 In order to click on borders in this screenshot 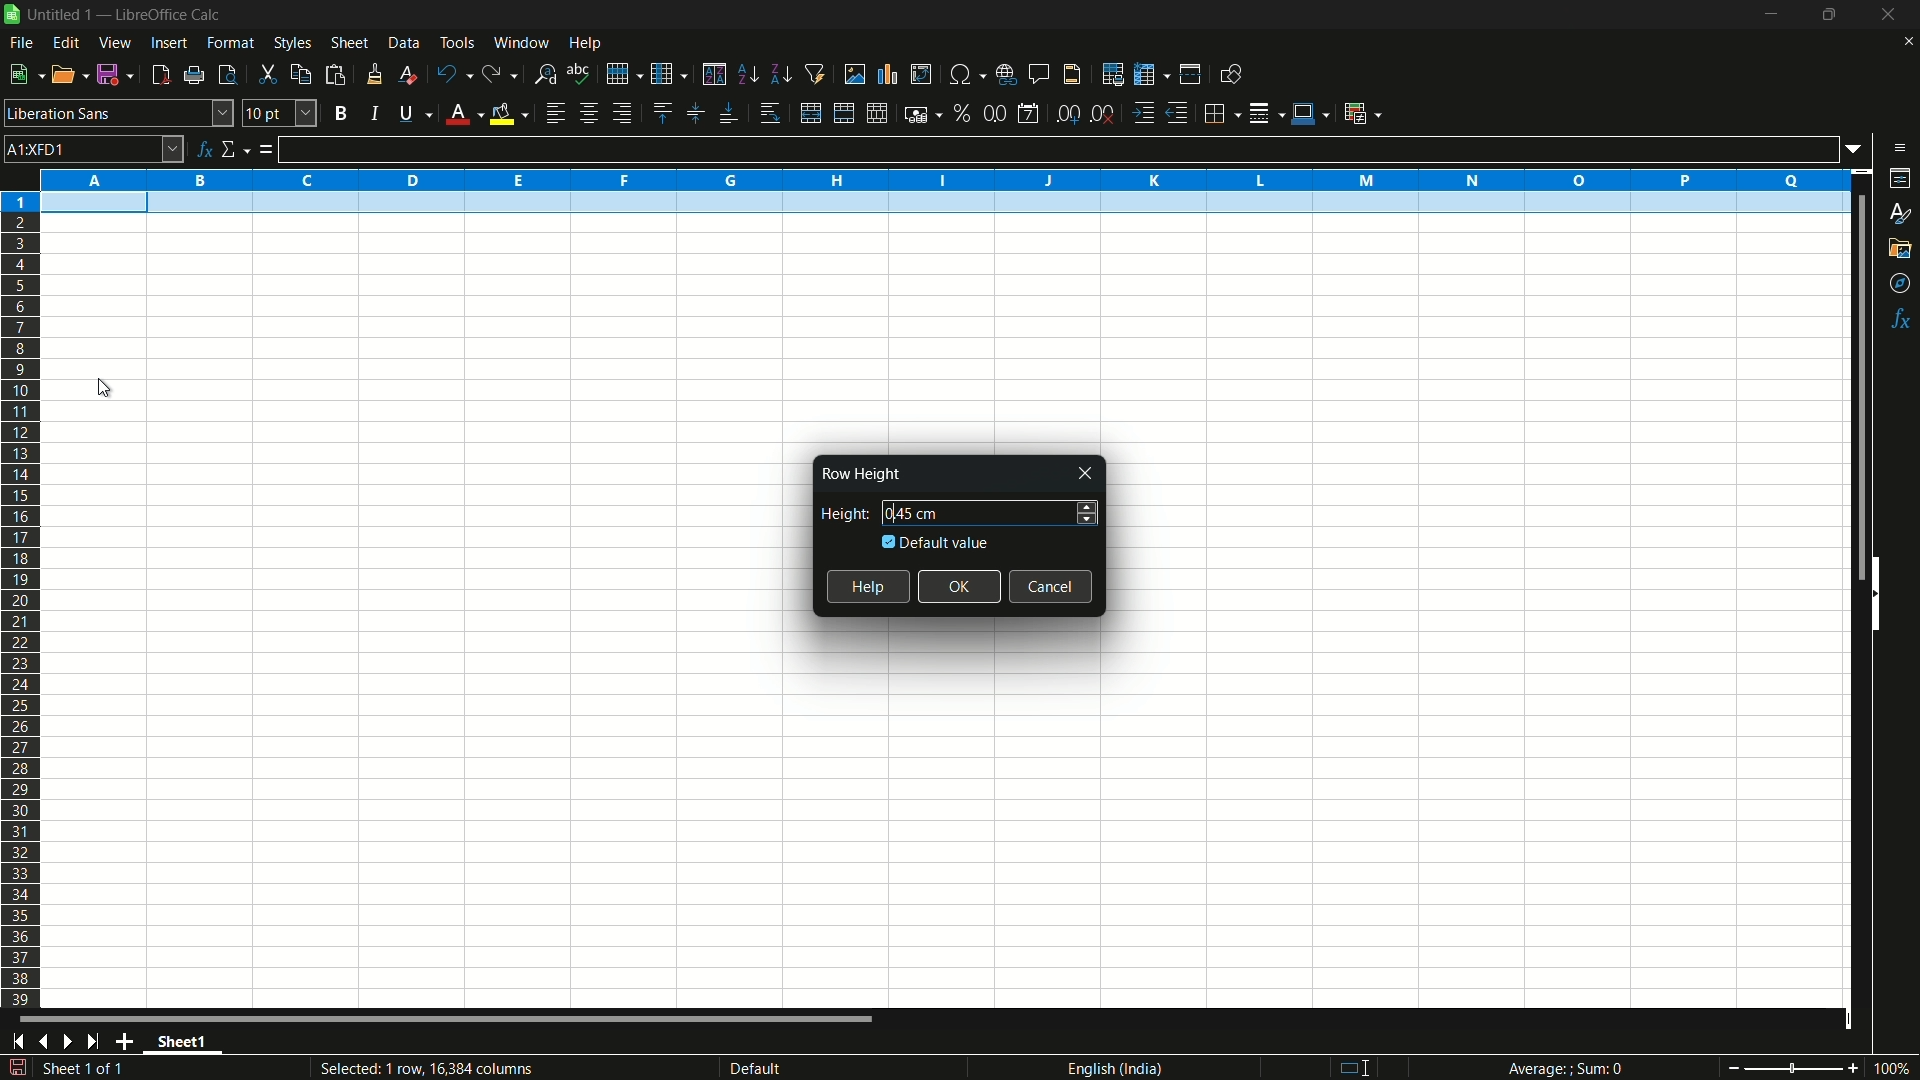, I will do `click(1223, 111)`.